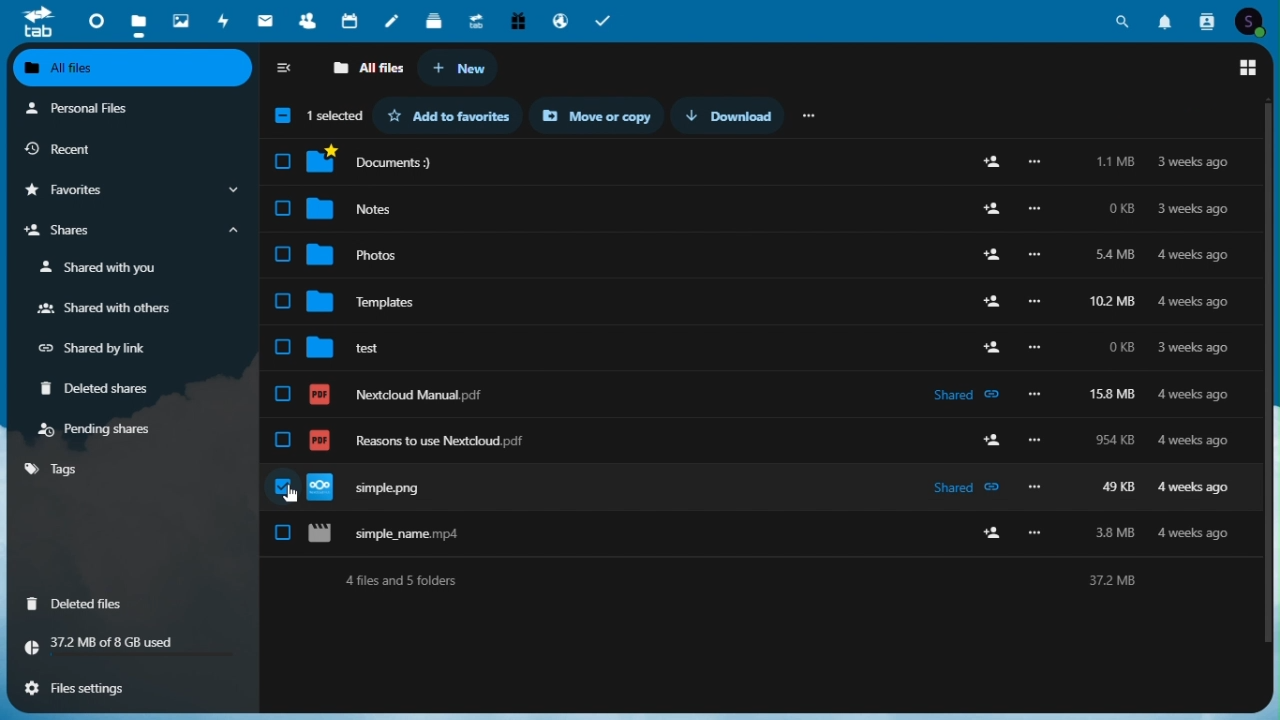 This screenshot has width=1280, height=720. I want to click on more, so click(811, 114).